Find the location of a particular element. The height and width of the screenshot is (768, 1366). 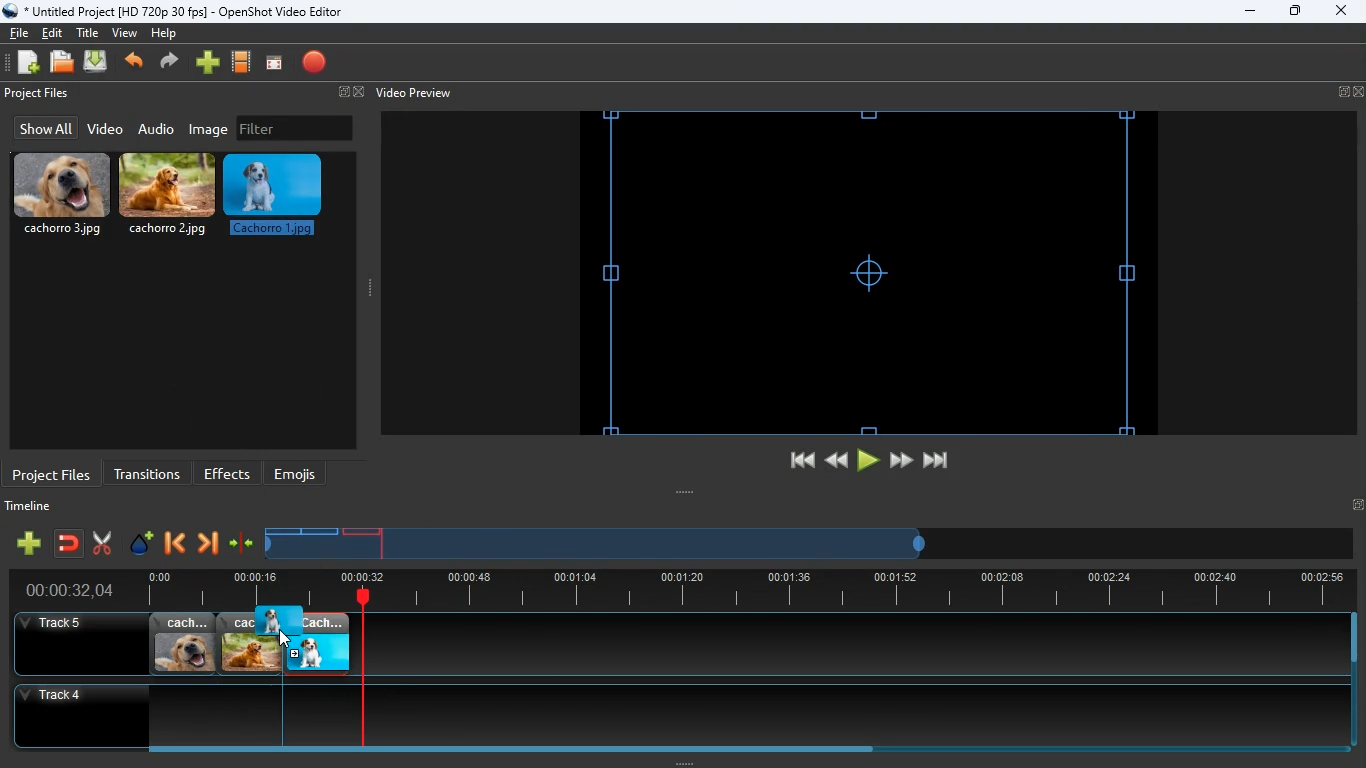

forward is located at coordinates (172, 63).